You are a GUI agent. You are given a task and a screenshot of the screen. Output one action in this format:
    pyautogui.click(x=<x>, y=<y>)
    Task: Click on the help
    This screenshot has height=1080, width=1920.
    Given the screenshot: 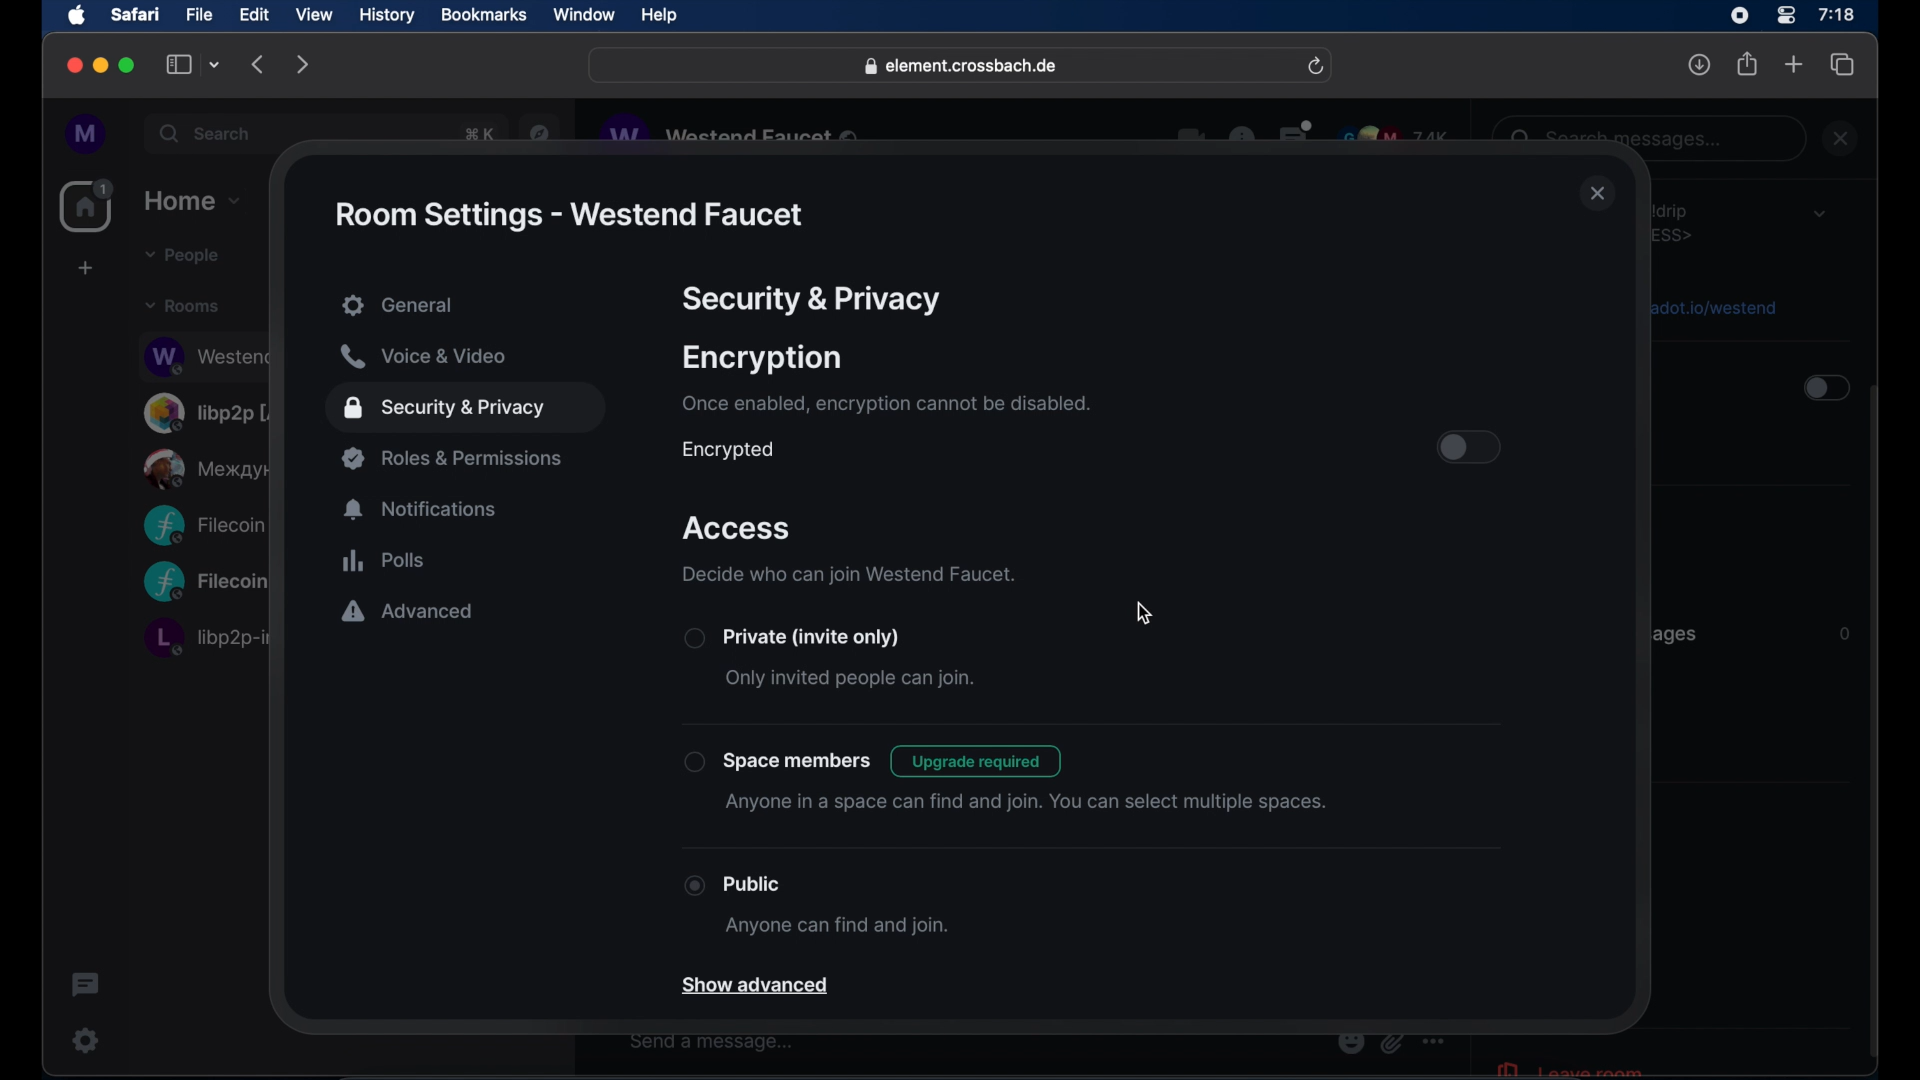 What is the action you would take?
    pyautogui.click(x=659, y=16)
    